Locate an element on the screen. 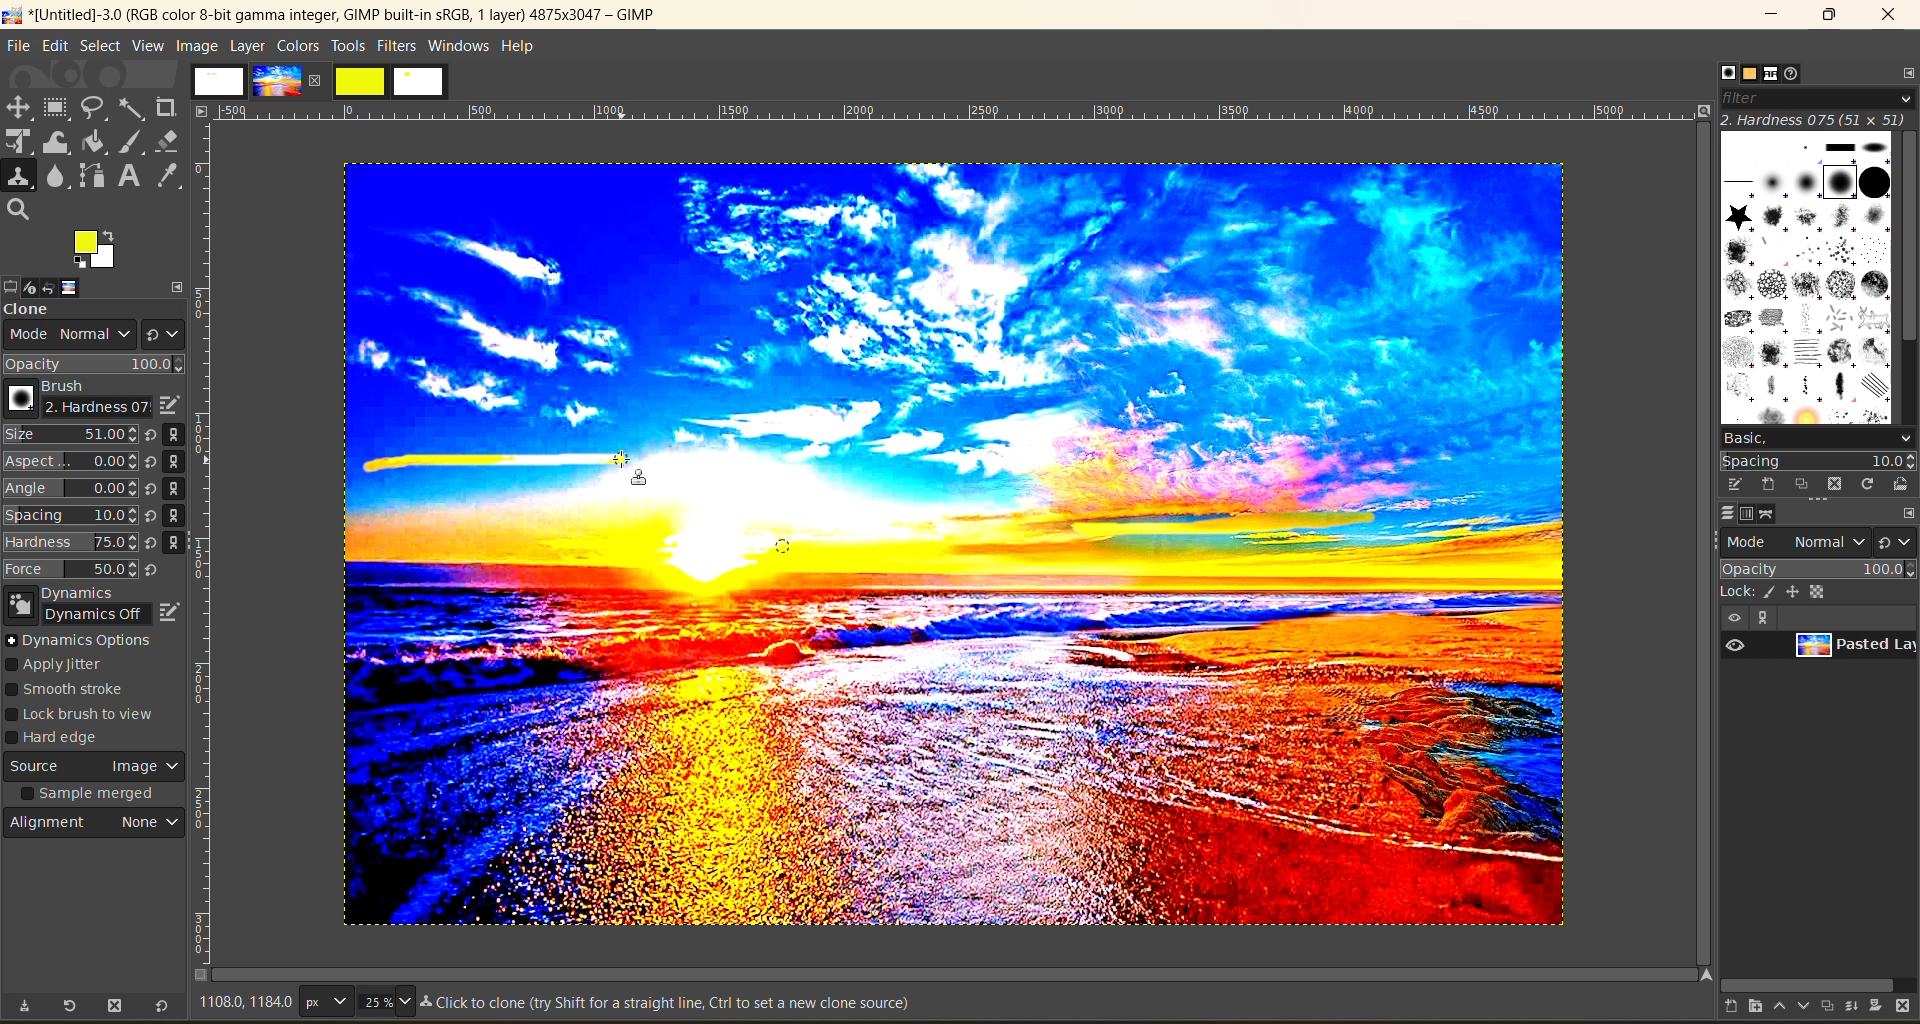 This screenshot has width=1920, height=1024. hard edge is located at coordinates (62, 740).